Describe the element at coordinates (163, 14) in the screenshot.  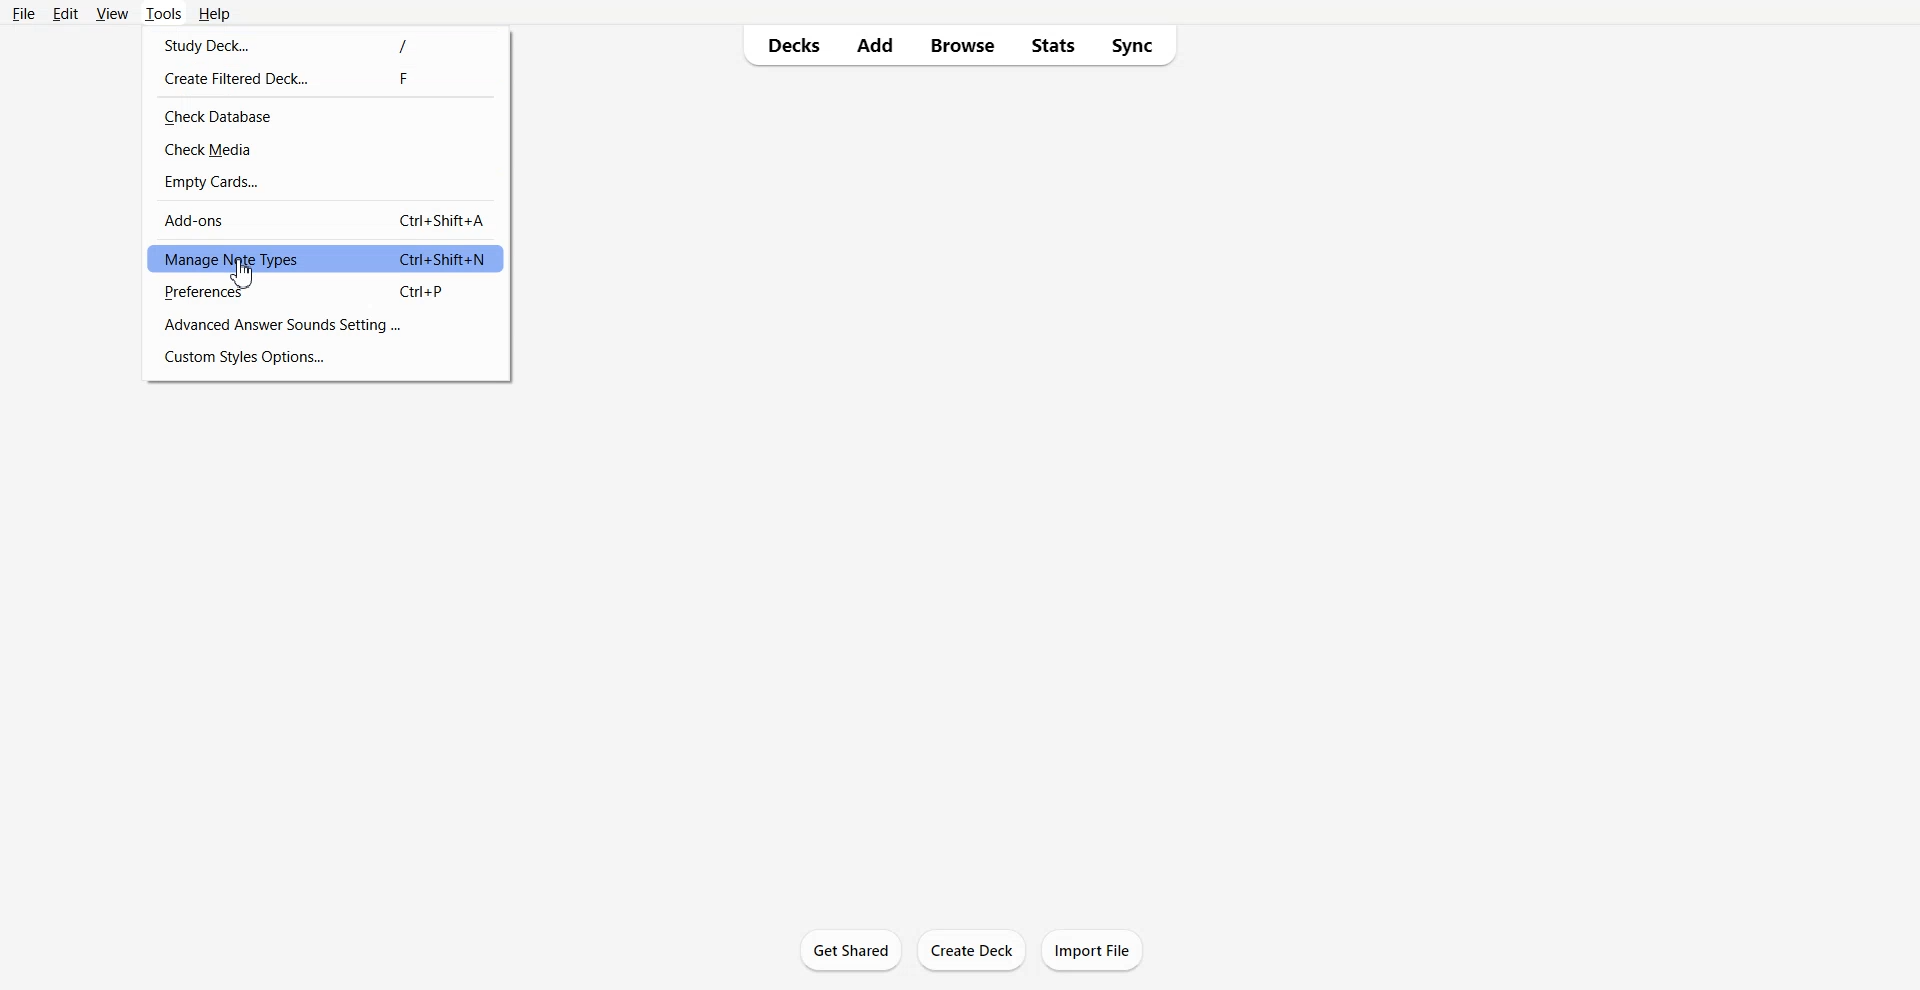
I see `Tools` at that location.